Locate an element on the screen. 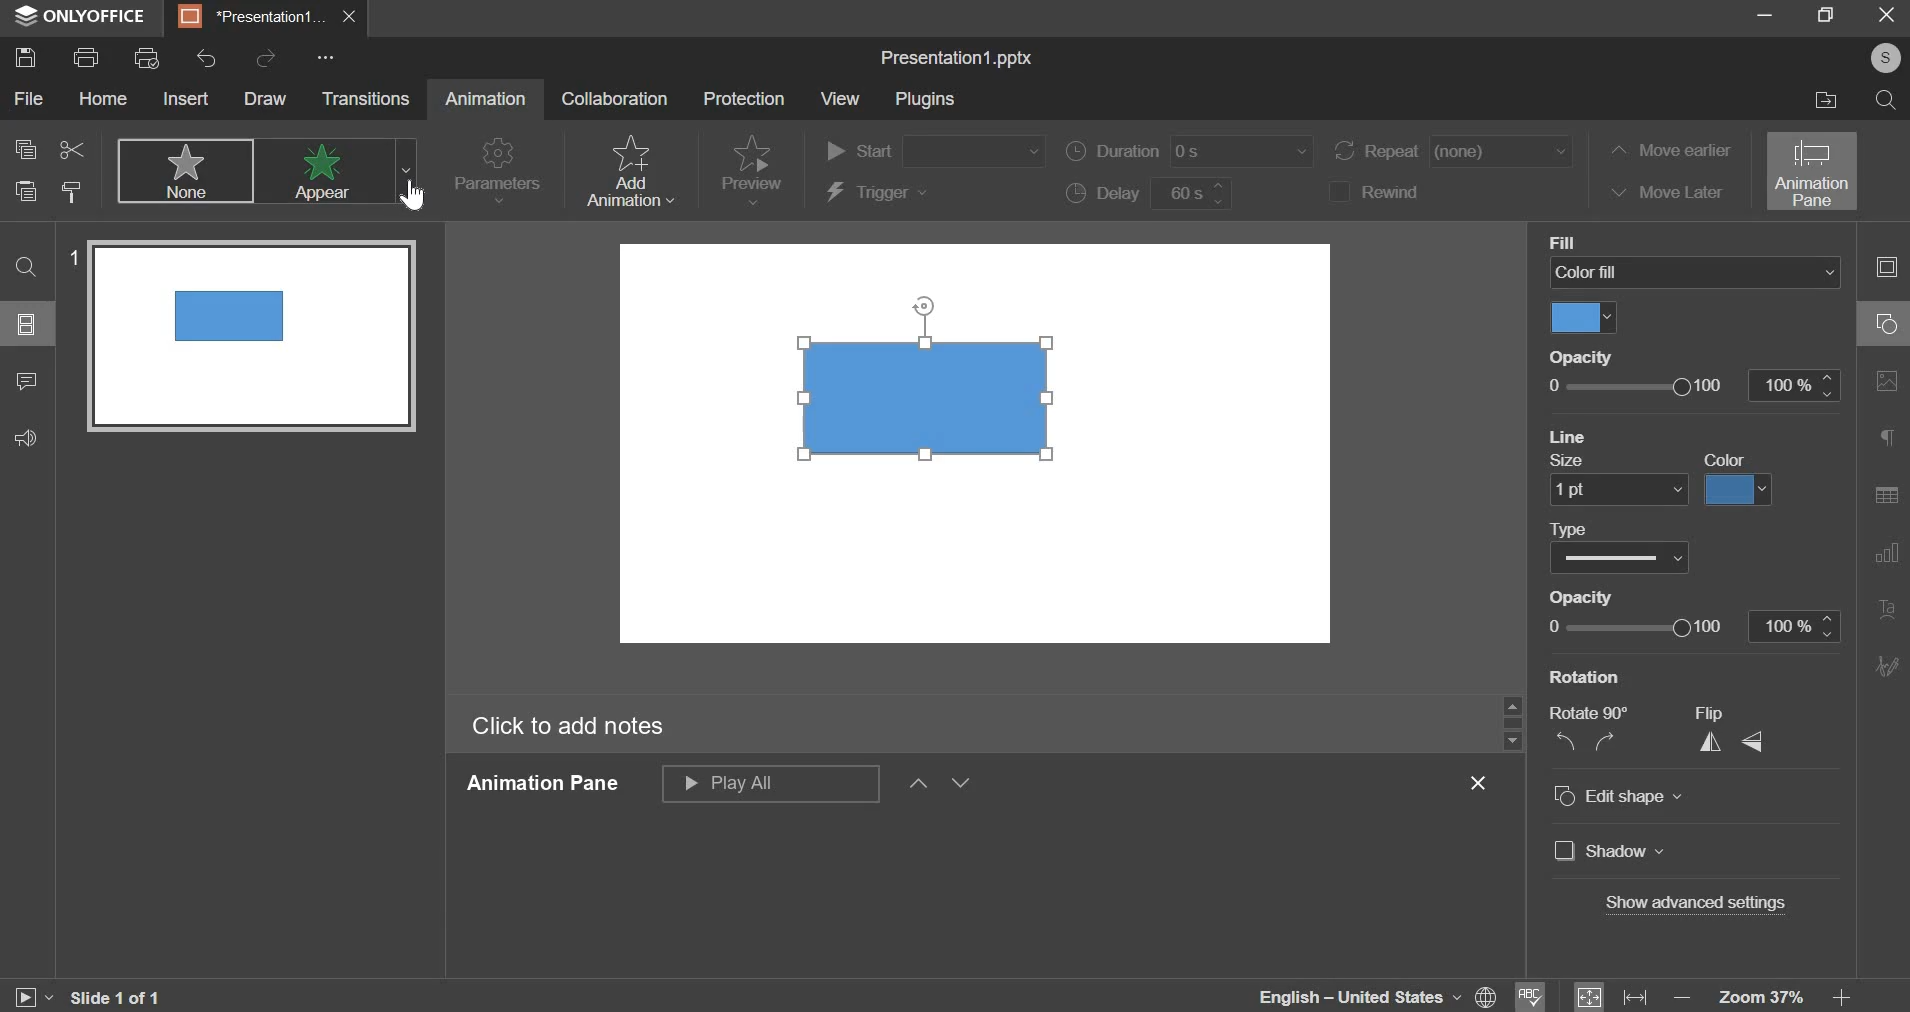  onlyoffice is located at coordinates (80, 17).